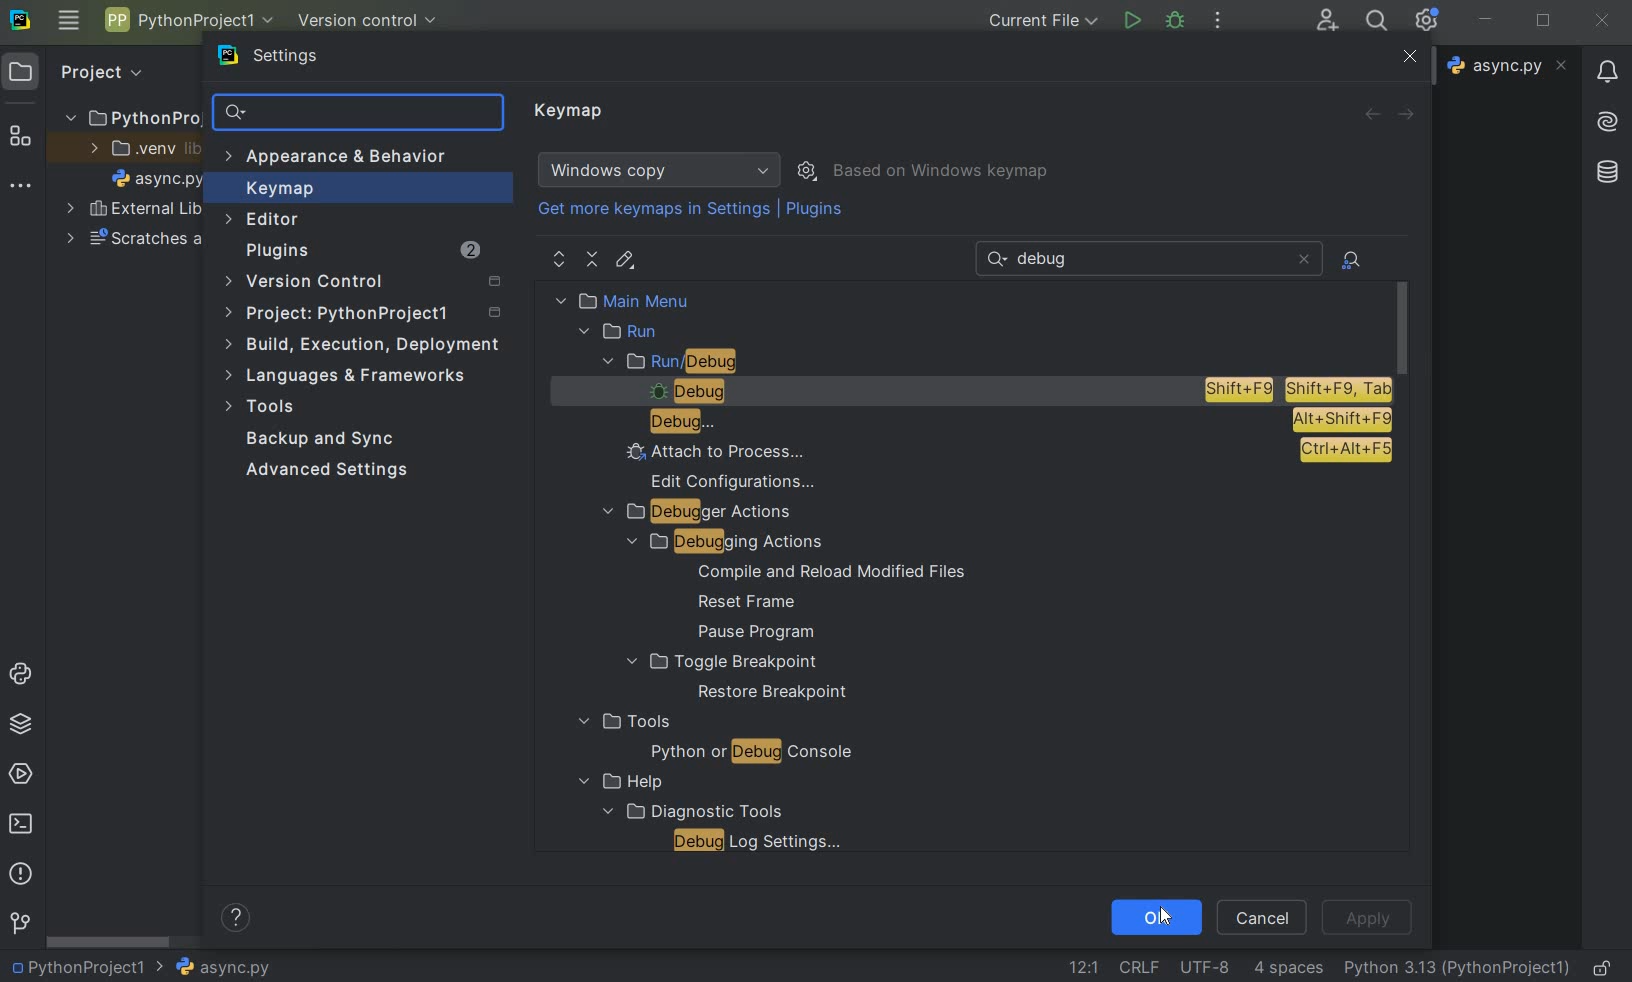 This screenshot has width=1632, height=982. I want to click on compile and reload modified files, so click(832, 572).